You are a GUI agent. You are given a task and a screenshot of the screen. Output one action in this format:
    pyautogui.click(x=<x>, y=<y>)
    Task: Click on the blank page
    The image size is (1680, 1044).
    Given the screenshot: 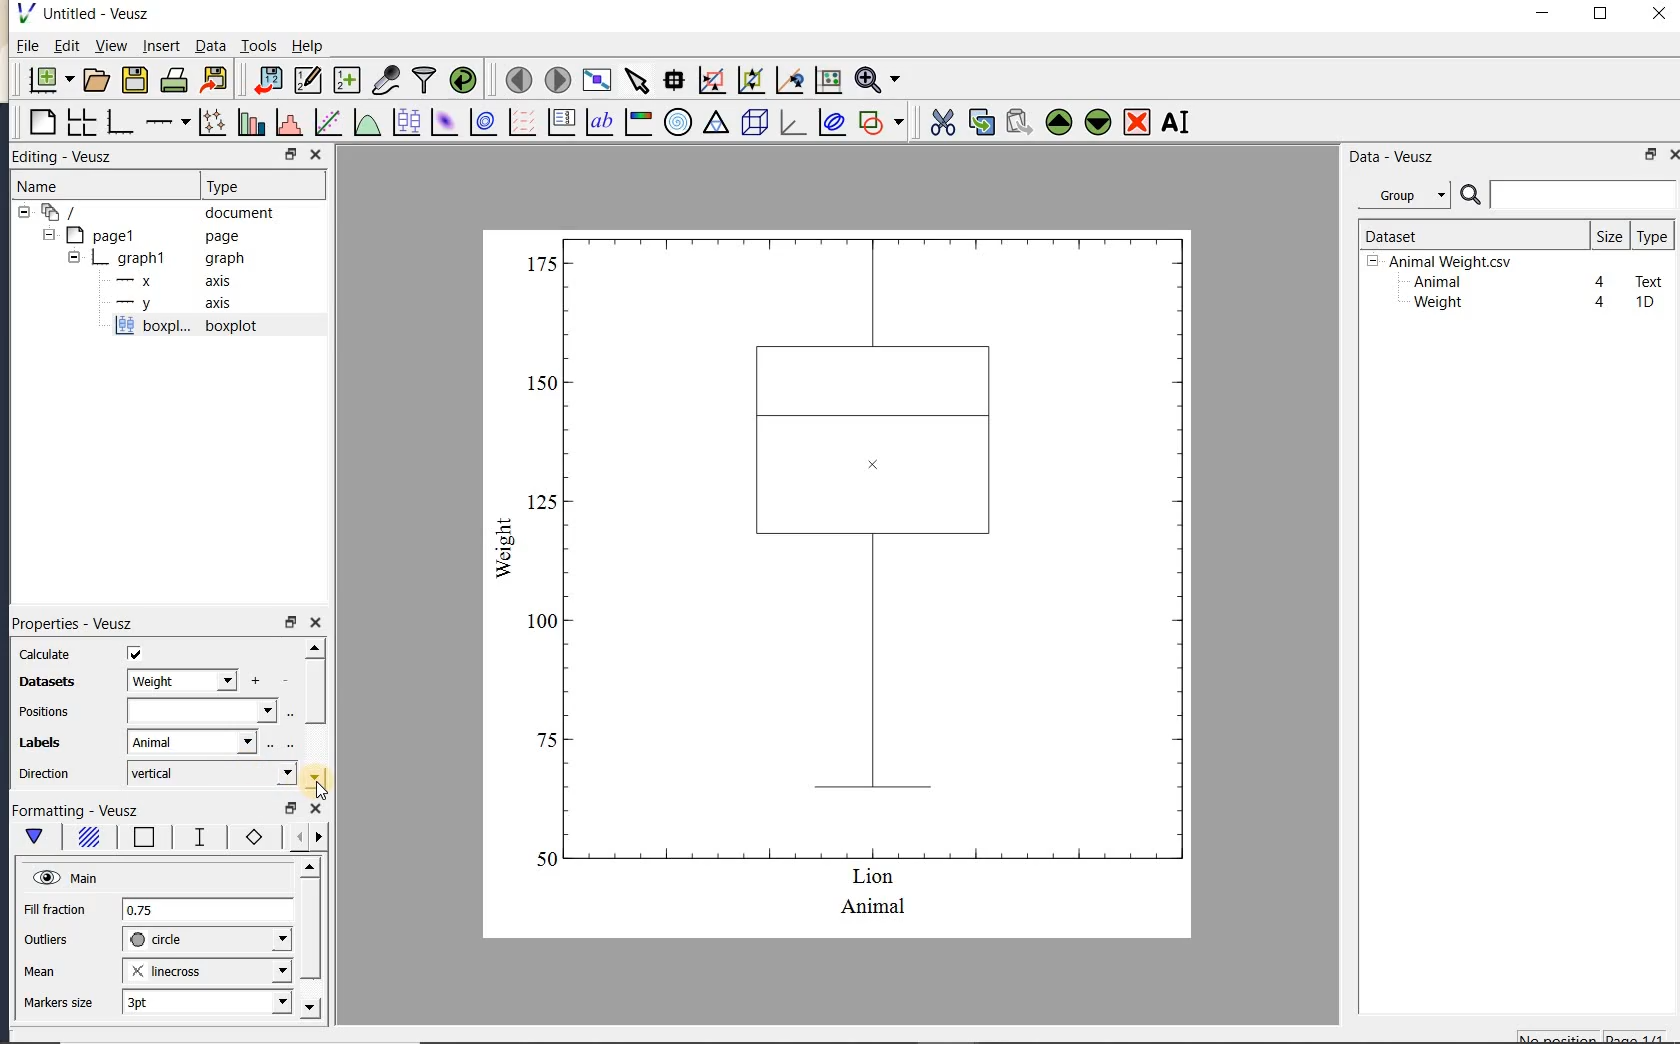 What is the action you would take?
    pyautogui.click(x=40, y=123)
    